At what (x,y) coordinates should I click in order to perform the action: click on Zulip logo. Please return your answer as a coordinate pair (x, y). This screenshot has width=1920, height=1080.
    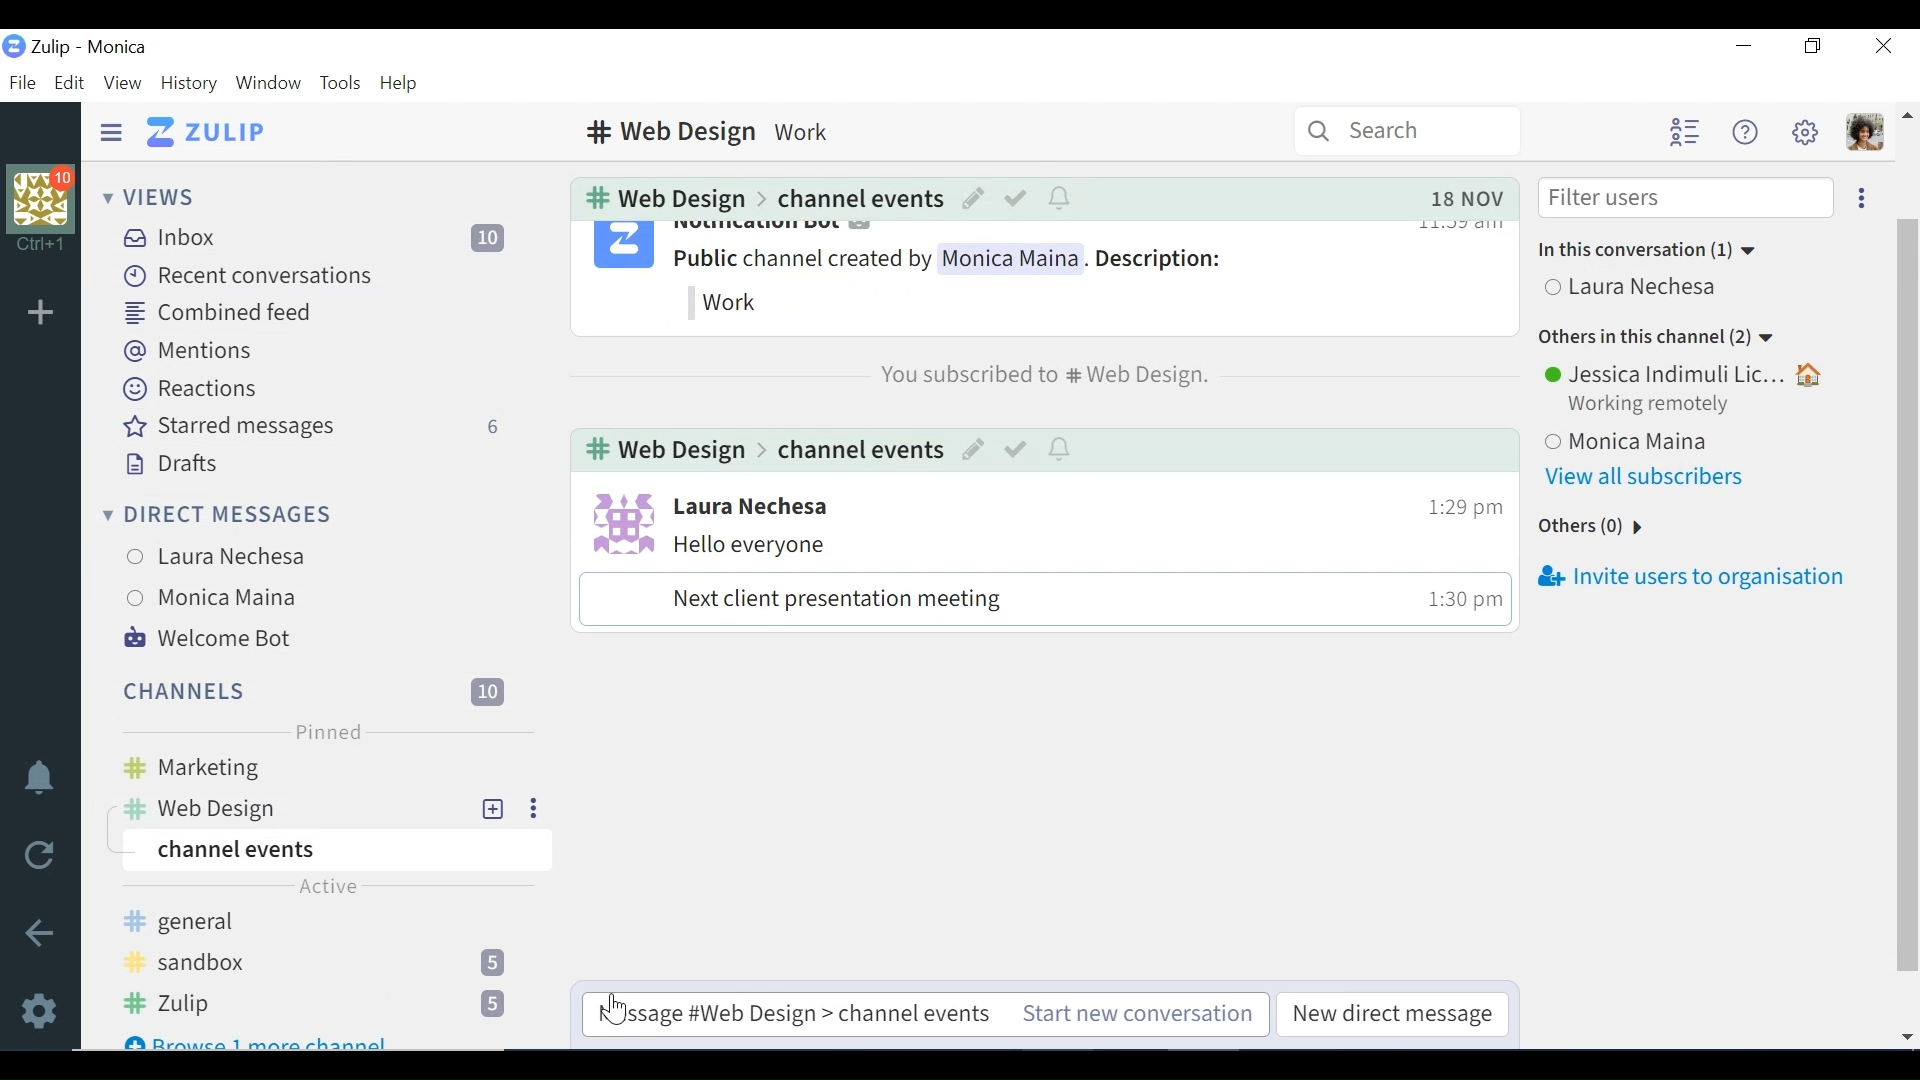
    Looking at the image, I should click on (13, 46).